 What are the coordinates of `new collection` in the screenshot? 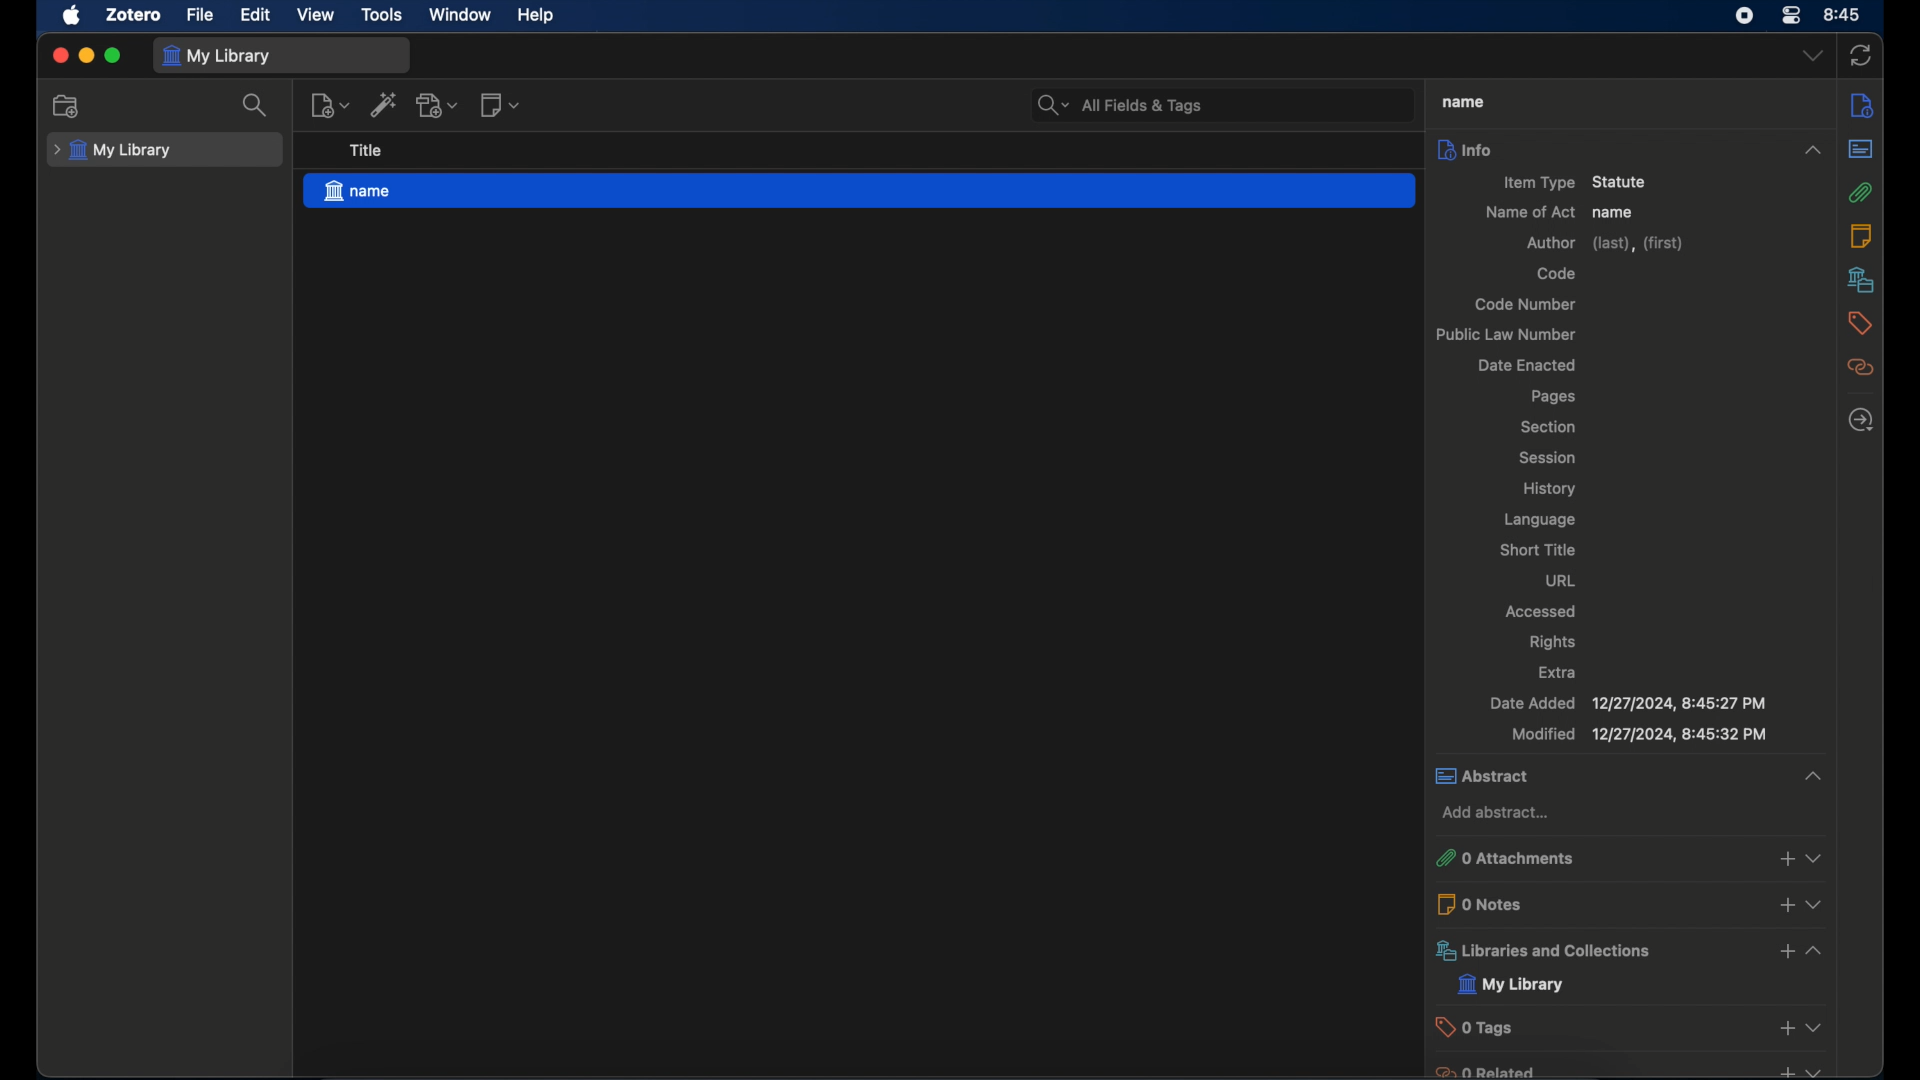 It's located at (67, 105).